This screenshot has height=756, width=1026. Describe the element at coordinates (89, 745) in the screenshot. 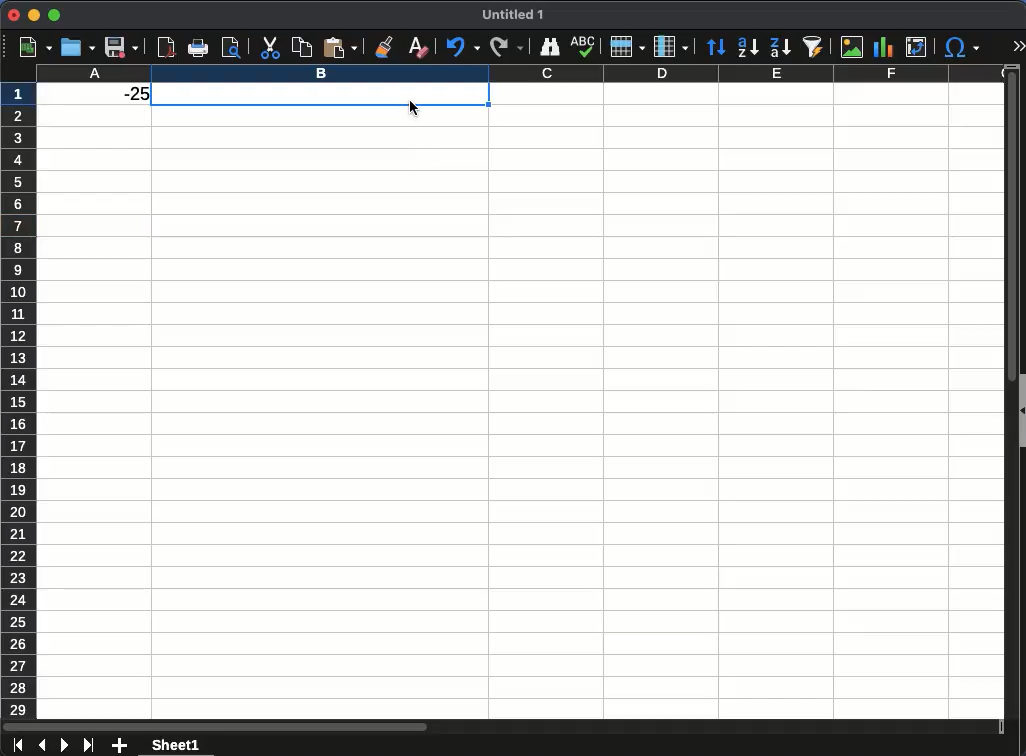

I see `last sheet` at that location.